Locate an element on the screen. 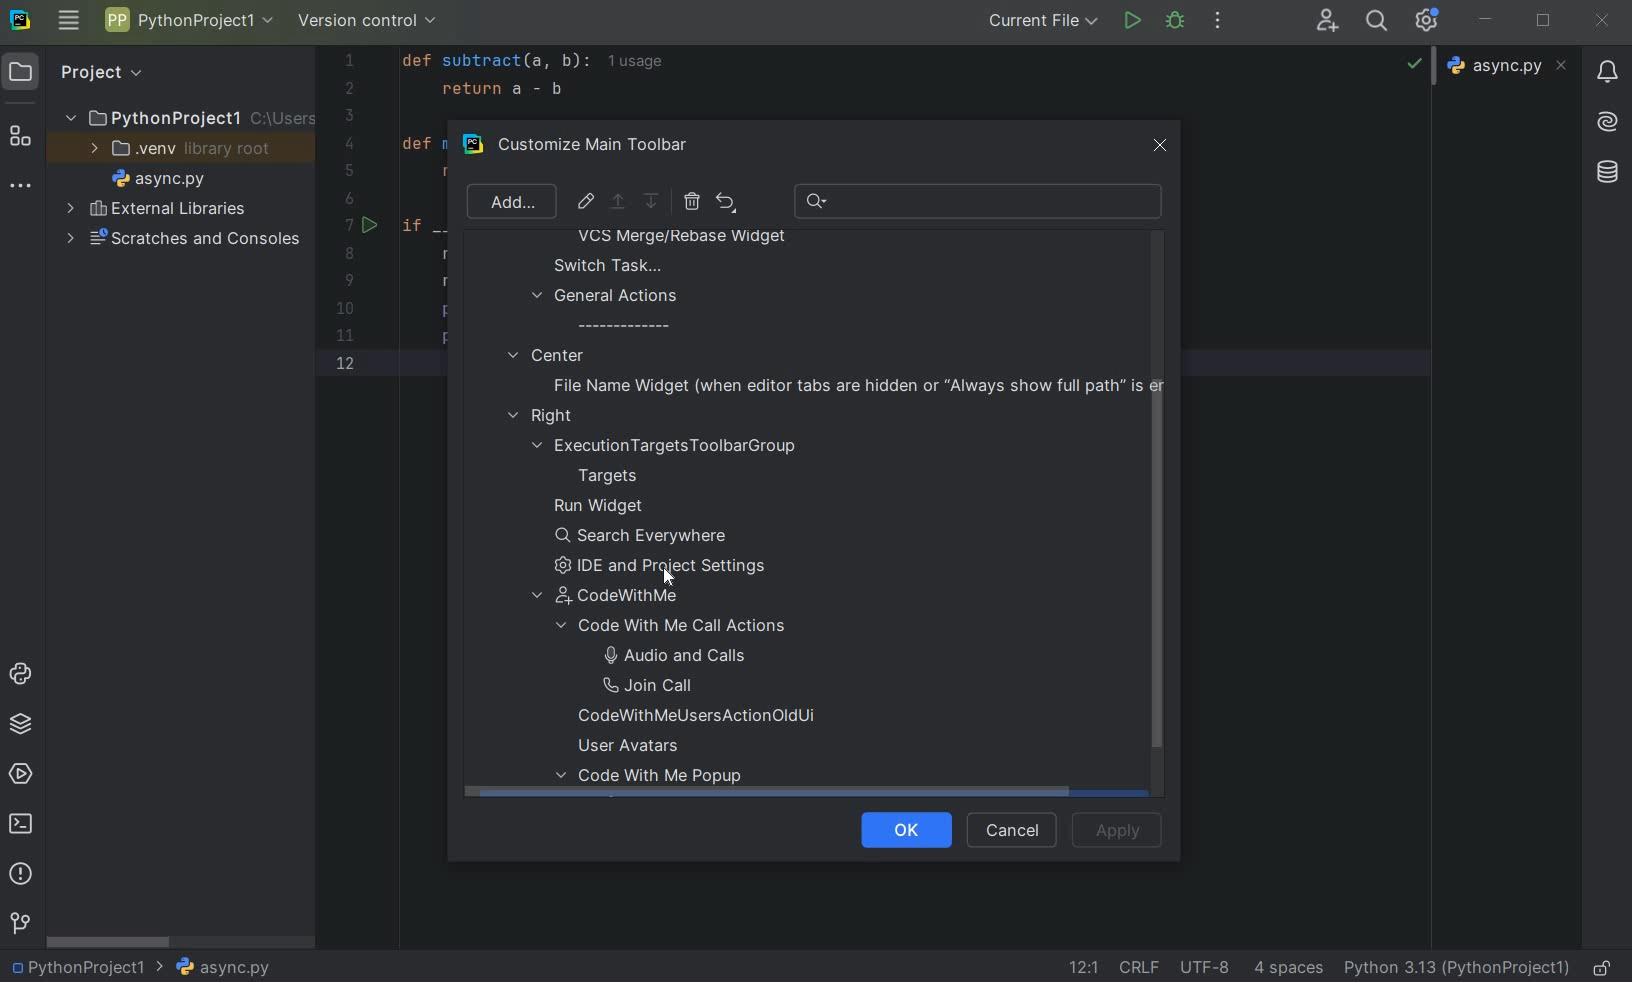 The height and width of the screenshot is (982, 1632). SYSTEM LOGO is located at coordinates (22, 21).